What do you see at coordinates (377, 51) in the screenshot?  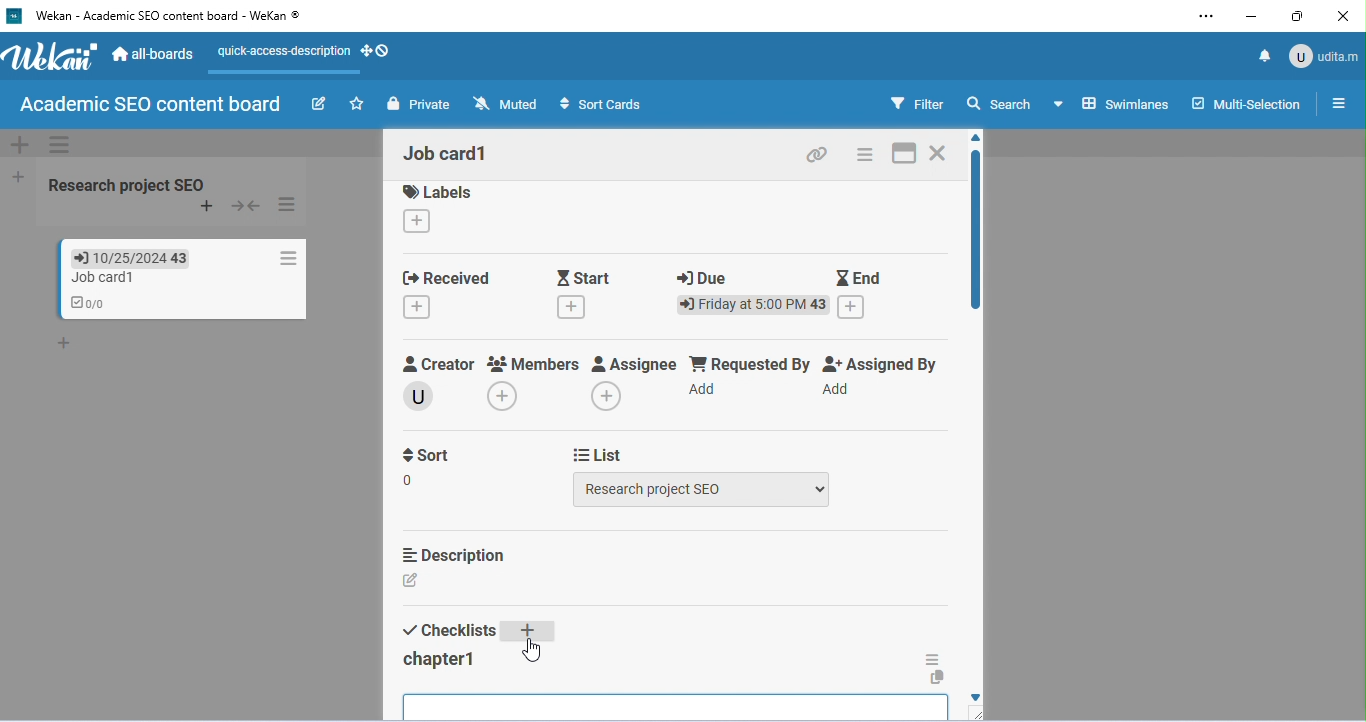 I see `how desktop drag handles` at bounding box center [377, 51].